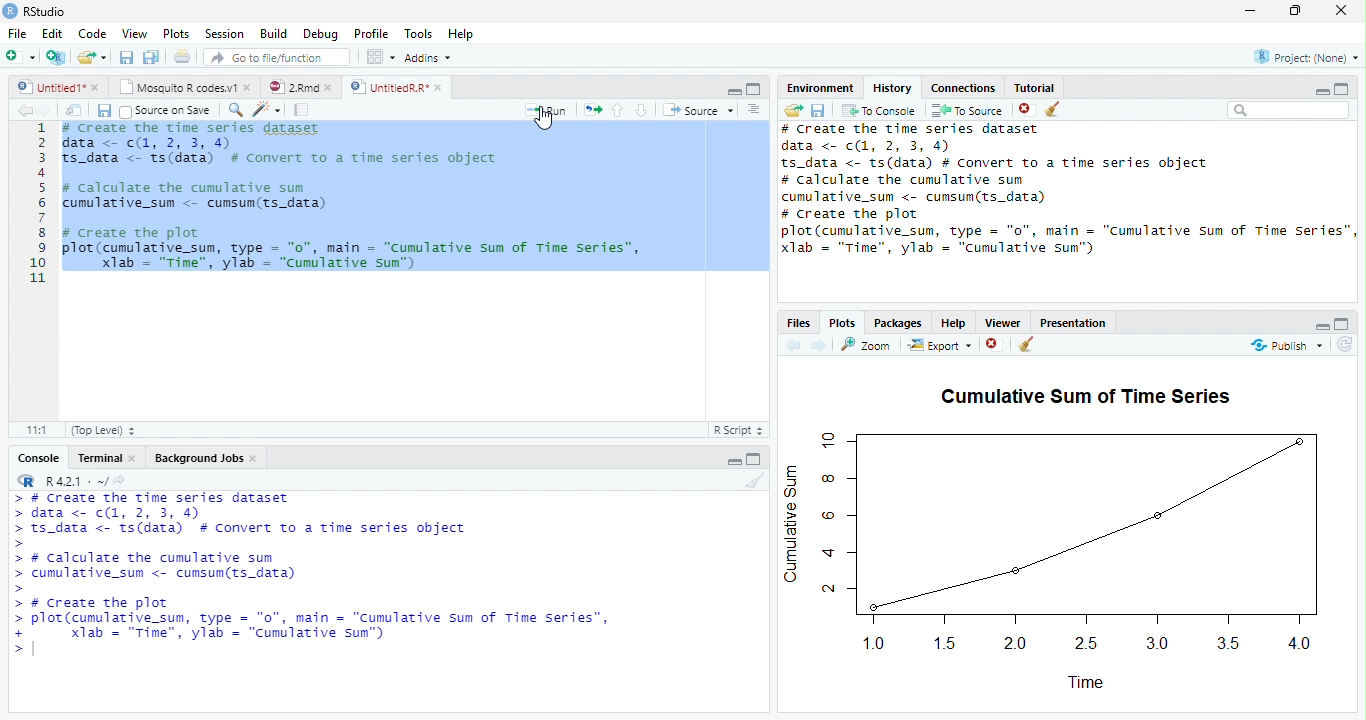 The image size is (1366, 720). What do you see at coordinates (23, 111) in the screenshot?
I see `Back` at bounding box center [23, 111].